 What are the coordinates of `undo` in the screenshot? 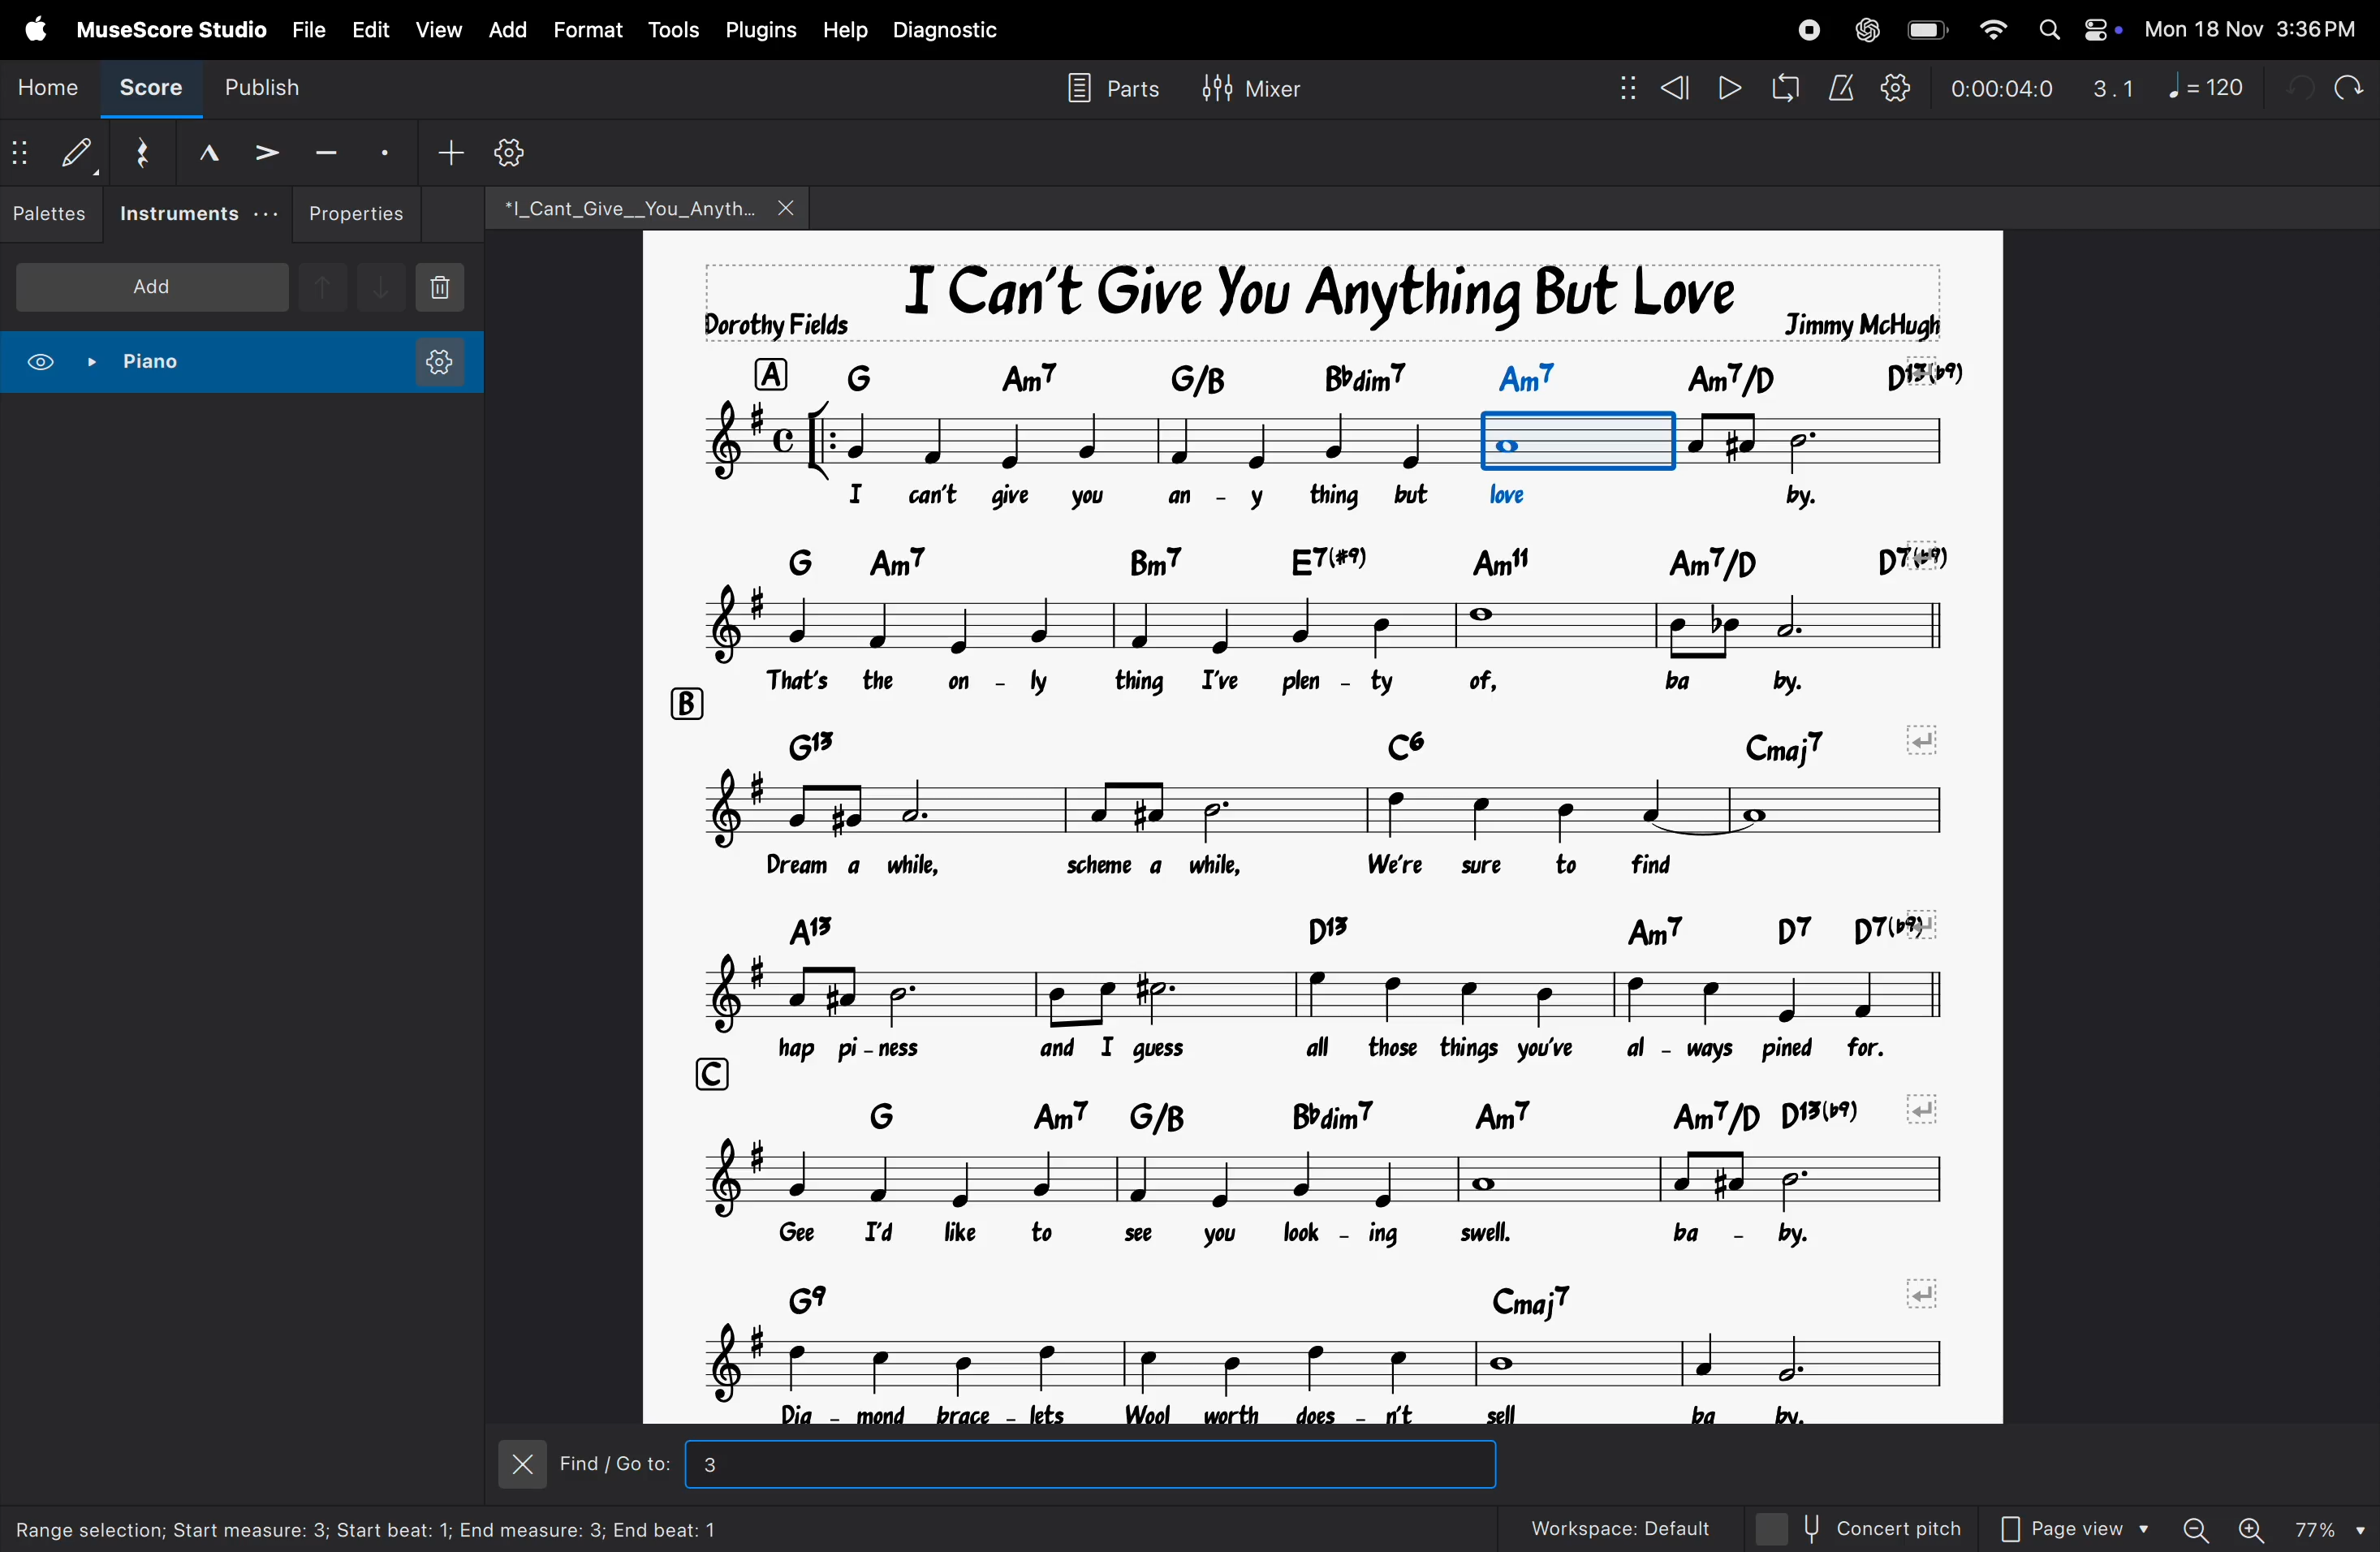 It's located at (2285, 89).